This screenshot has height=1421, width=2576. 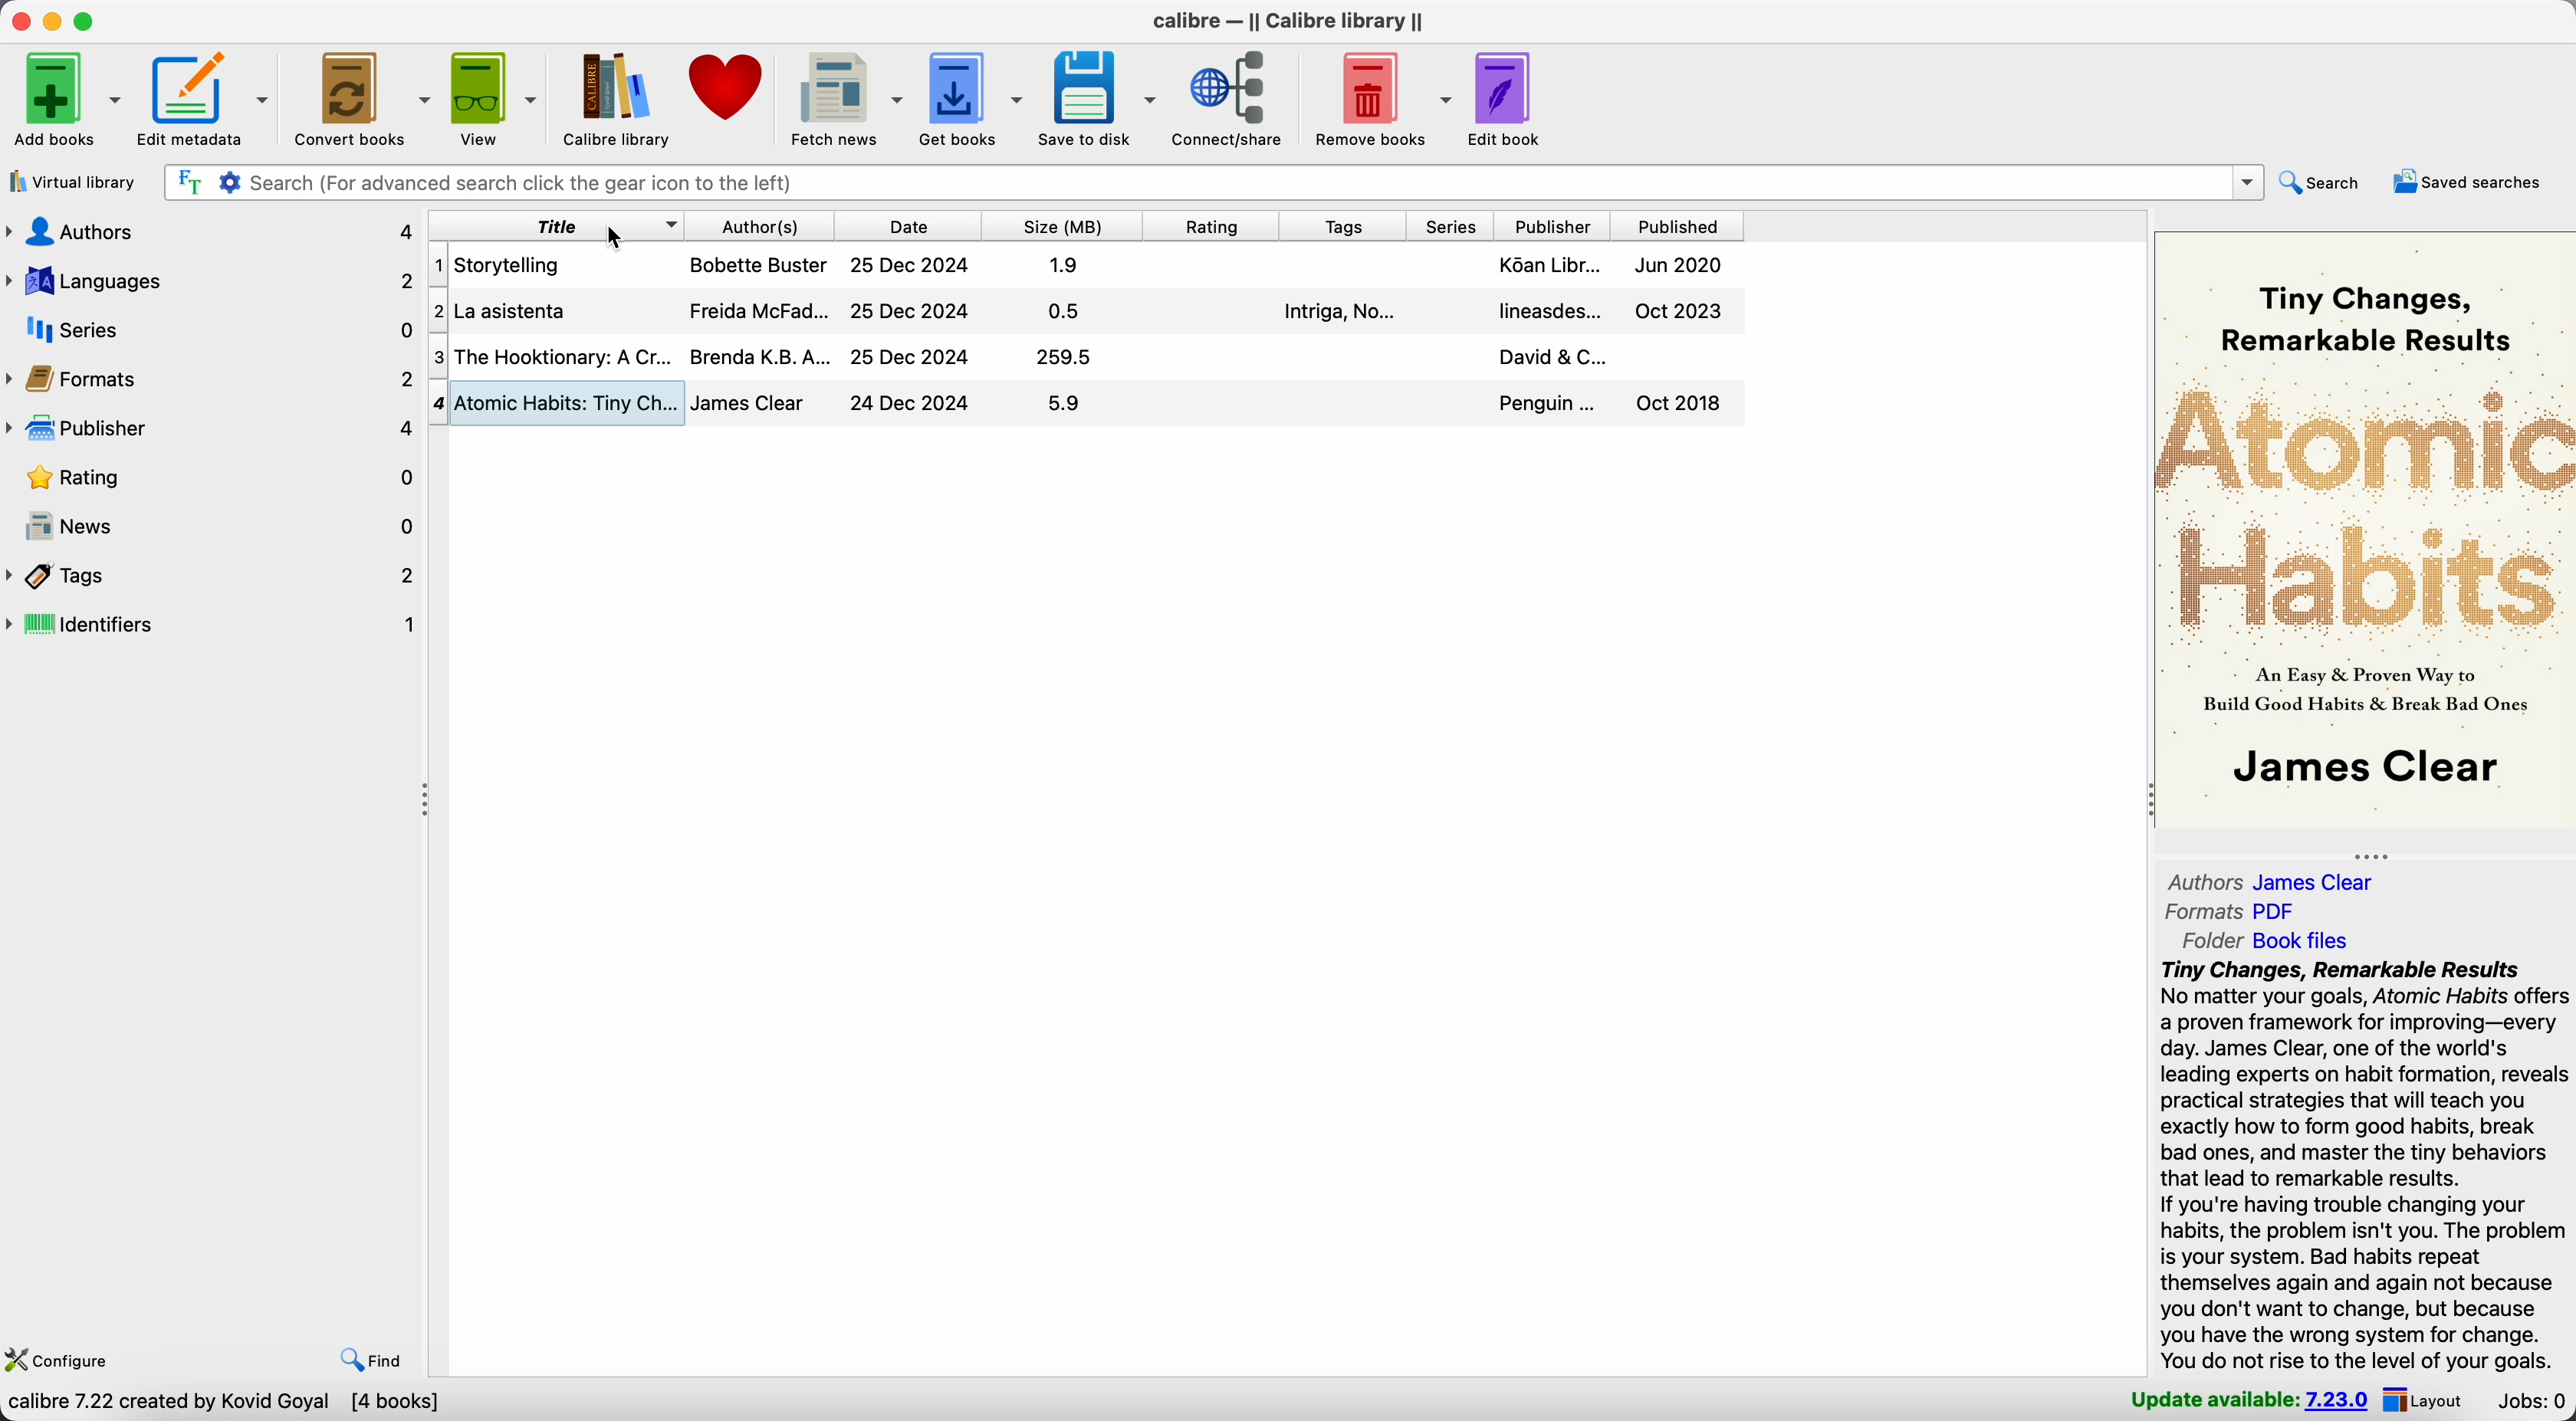 I want to click on 25 Dec 2024, so click(x=909, y=265).